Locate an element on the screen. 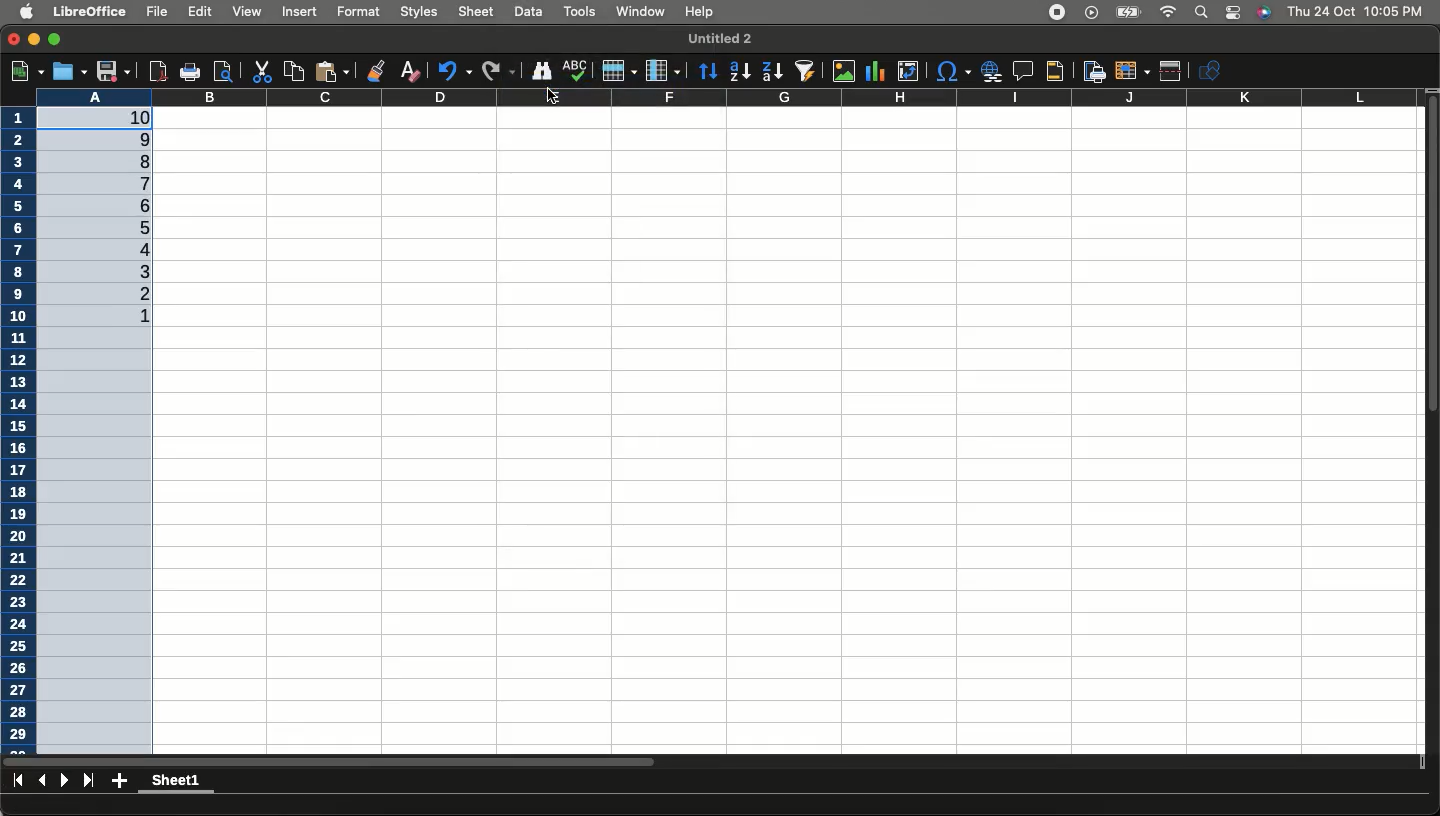 This screenshot has height=816, width=1440. Export directly as PDF  is located at coordinates (155, 70).